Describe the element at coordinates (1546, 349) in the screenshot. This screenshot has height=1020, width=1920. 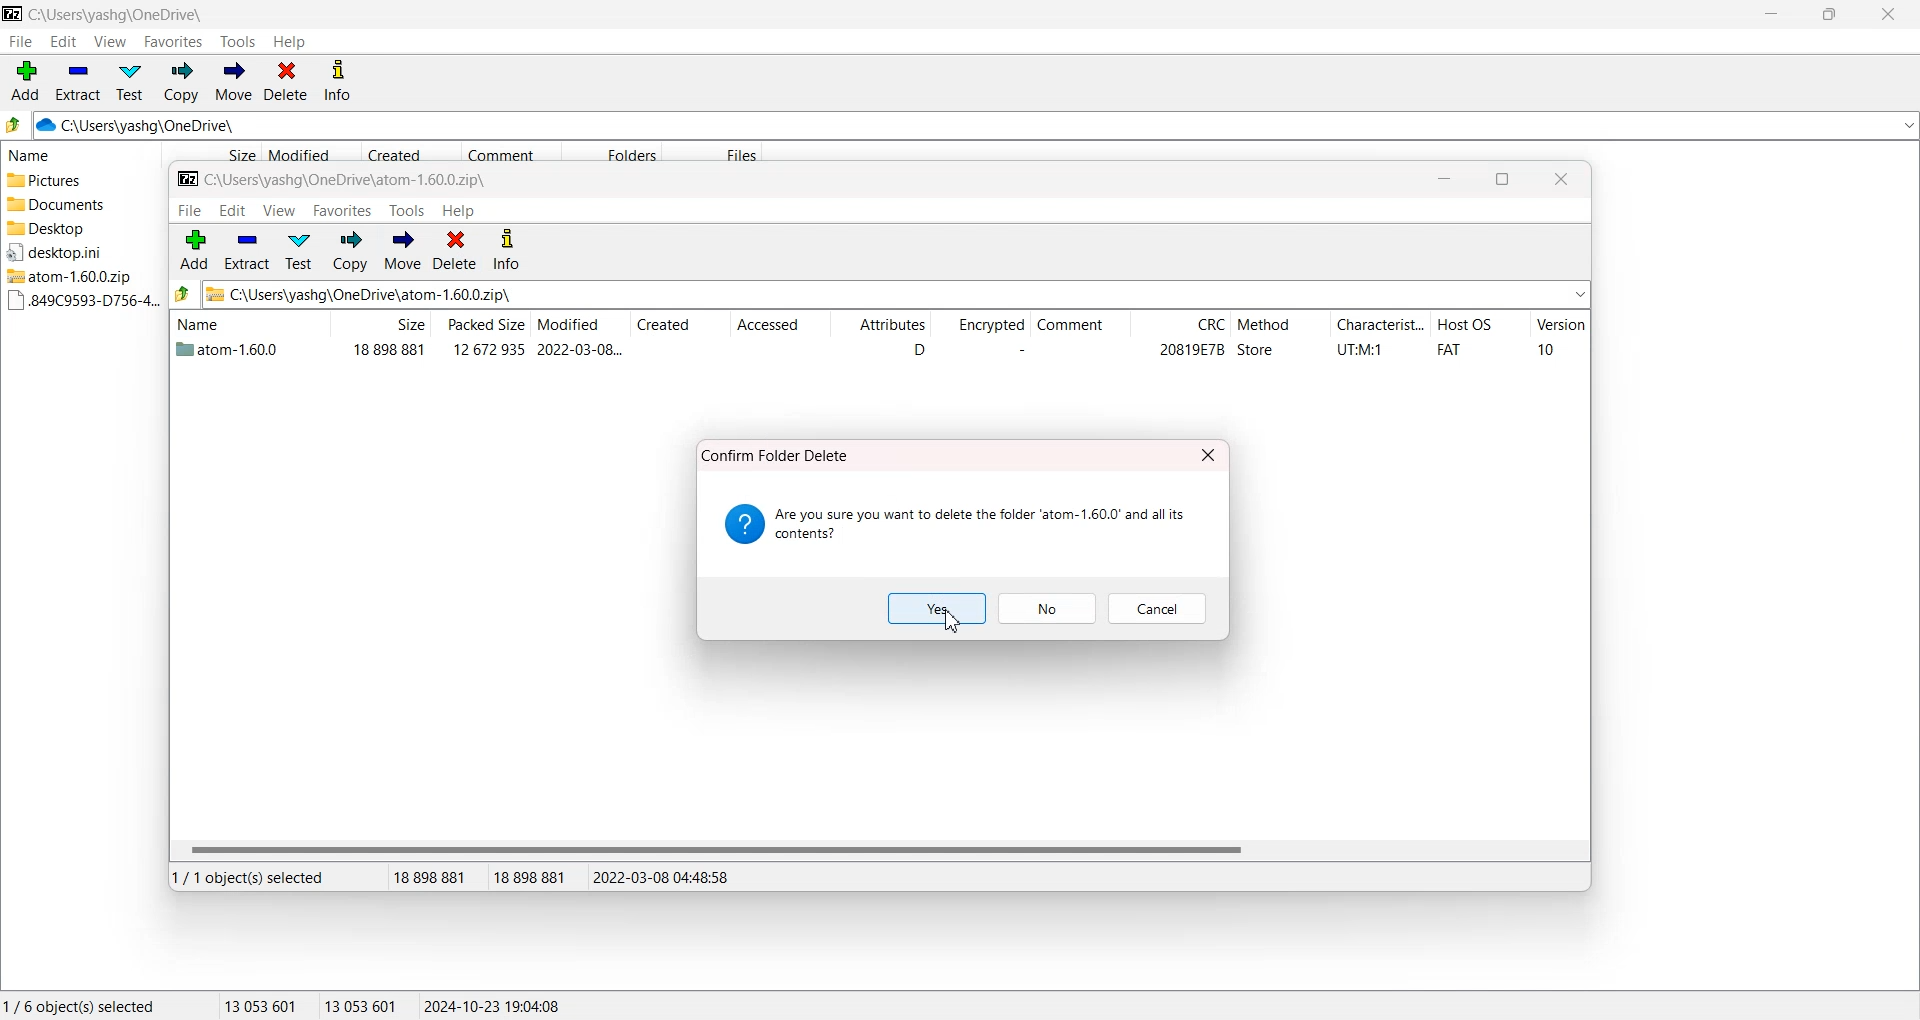
I see `10` at that location.